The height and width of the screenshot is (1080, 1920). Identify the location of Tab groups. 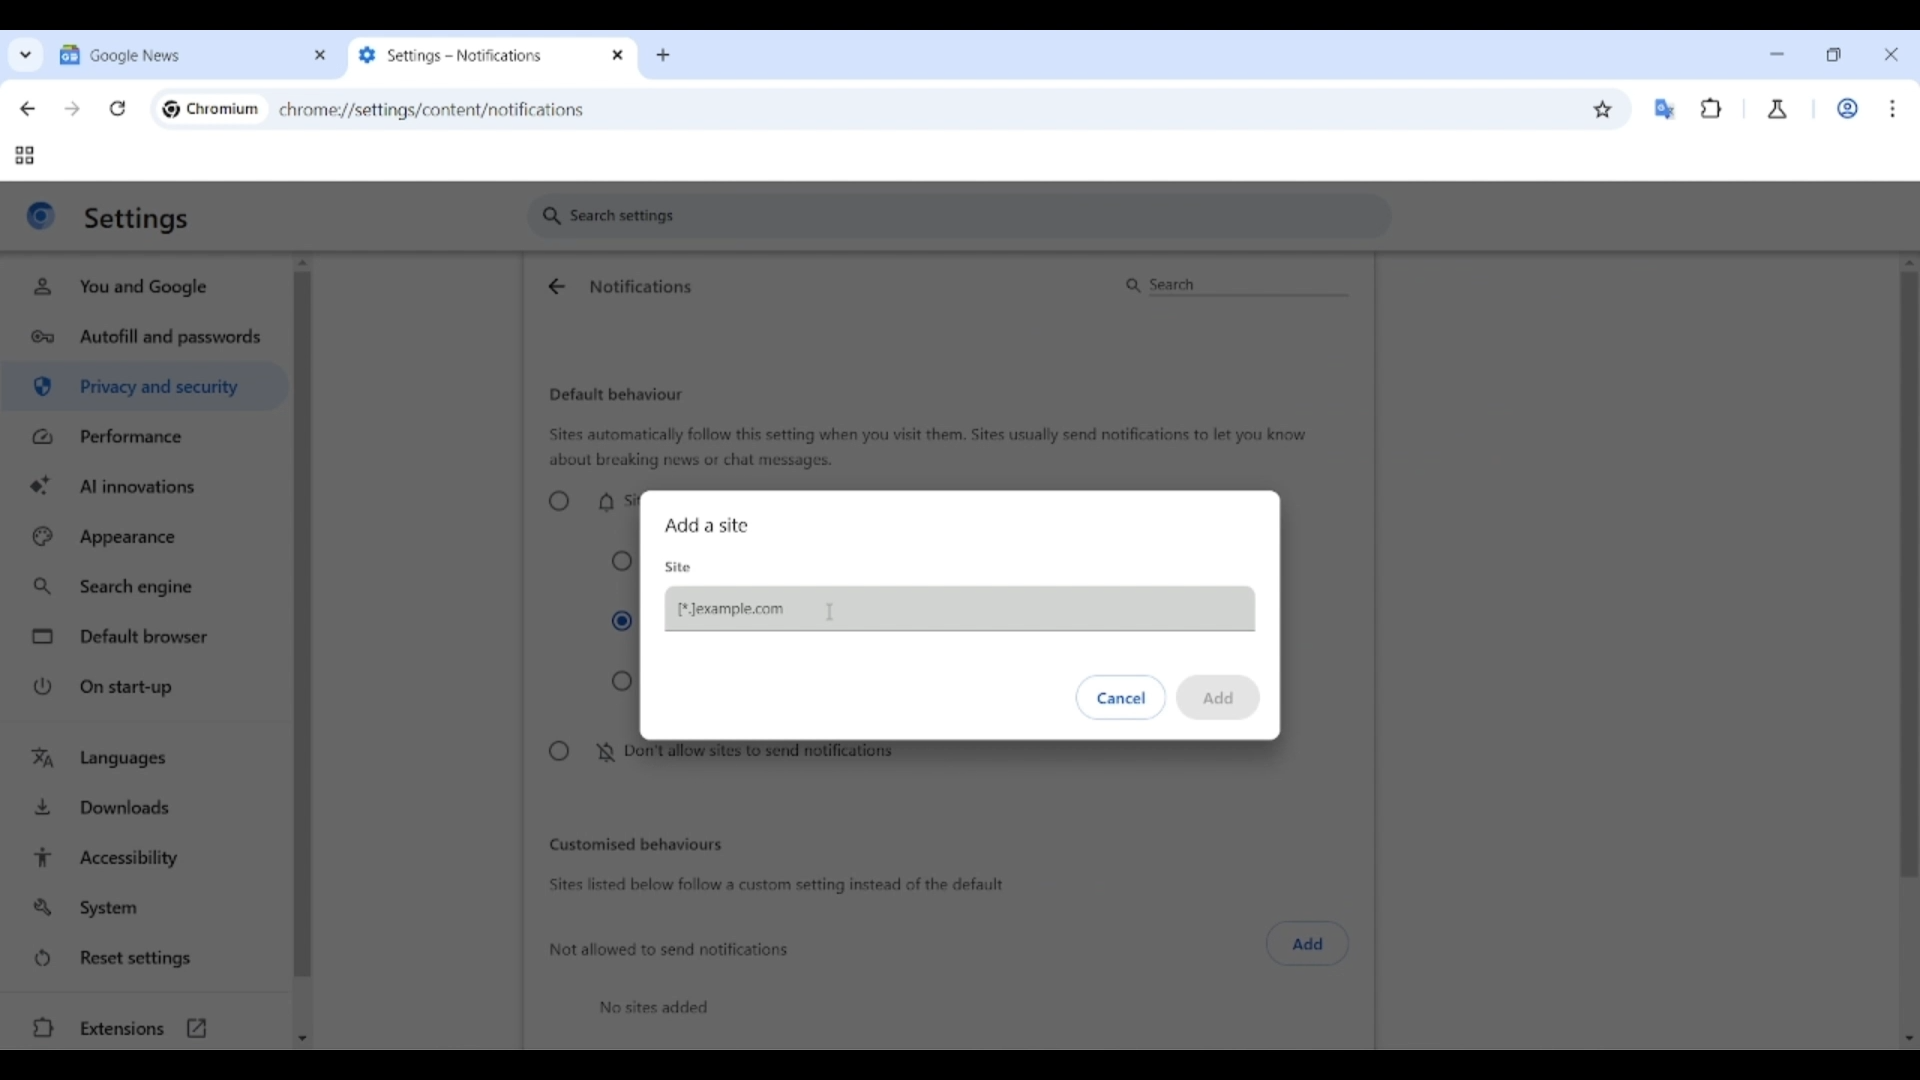
(24, 156).